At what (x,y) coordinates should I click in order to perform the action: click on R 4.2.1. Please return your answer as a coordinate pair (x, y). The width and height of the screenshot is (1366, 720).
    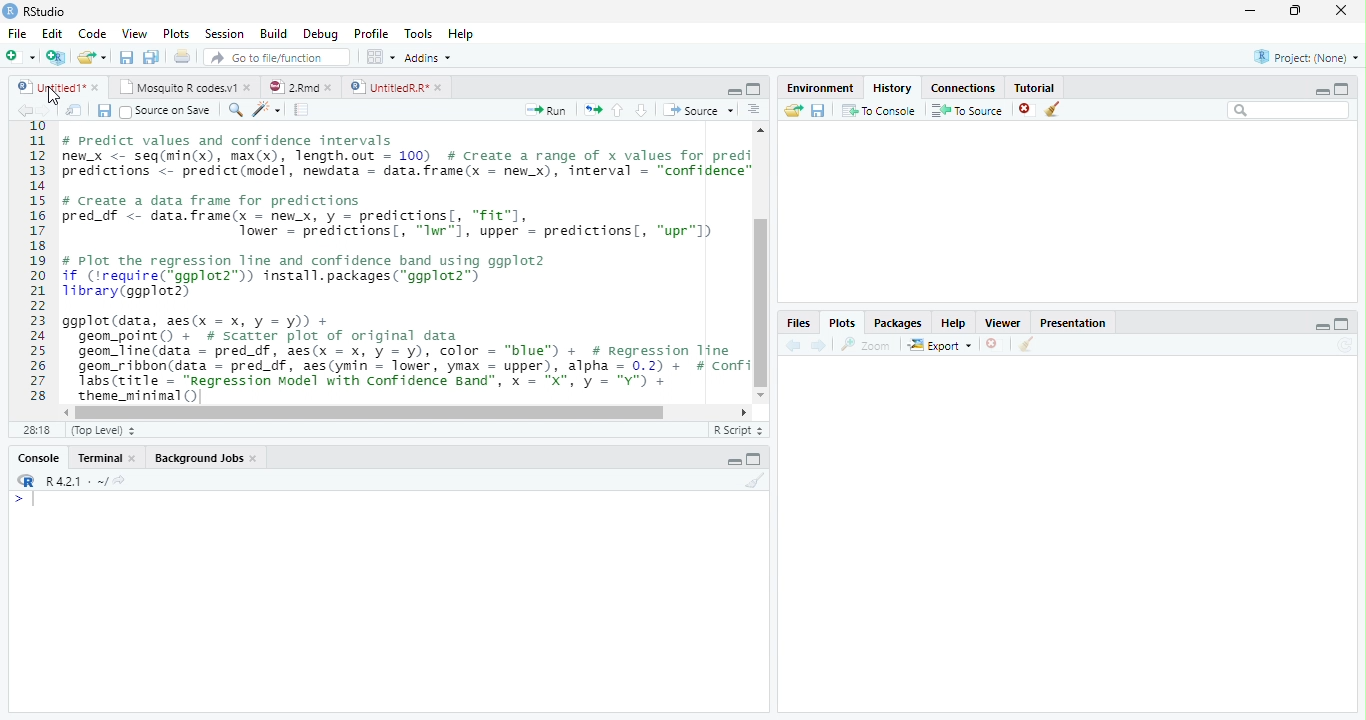
    Looking at the image, I should click on (67, 480).